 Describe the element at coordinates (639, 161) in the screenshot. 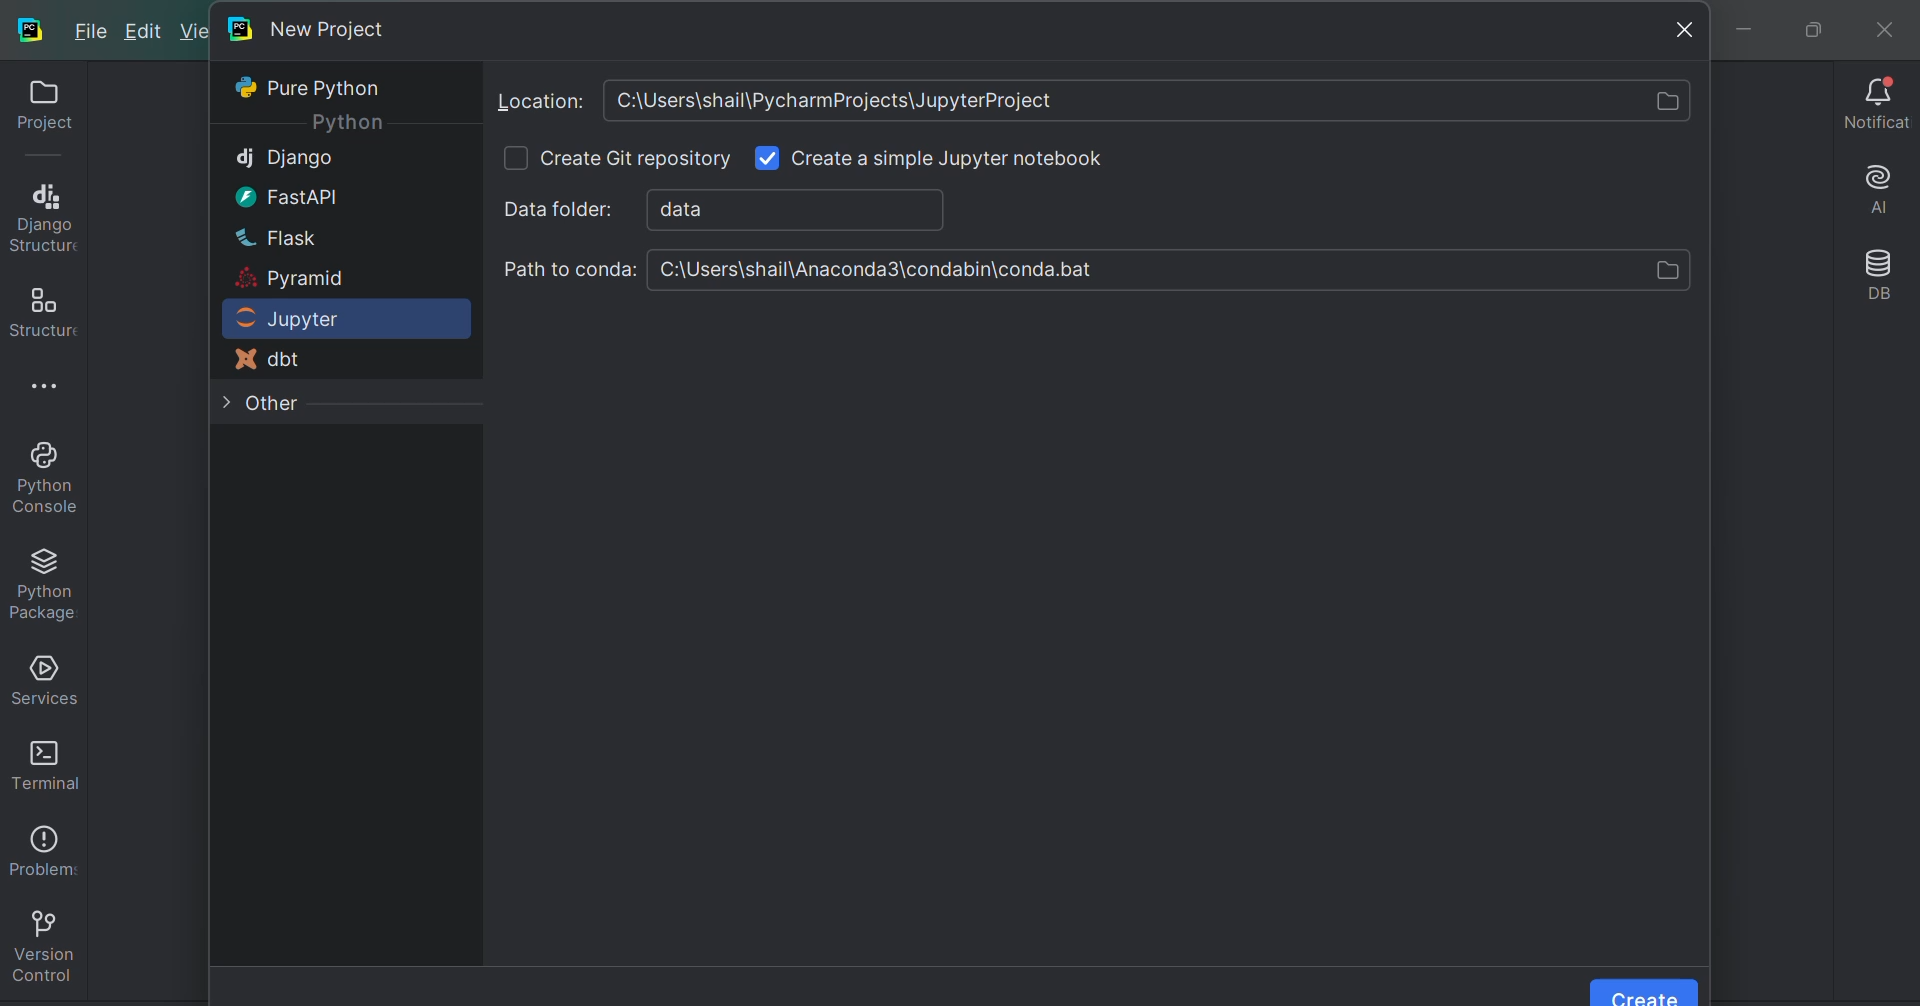

I see `Create git repository` at that location.